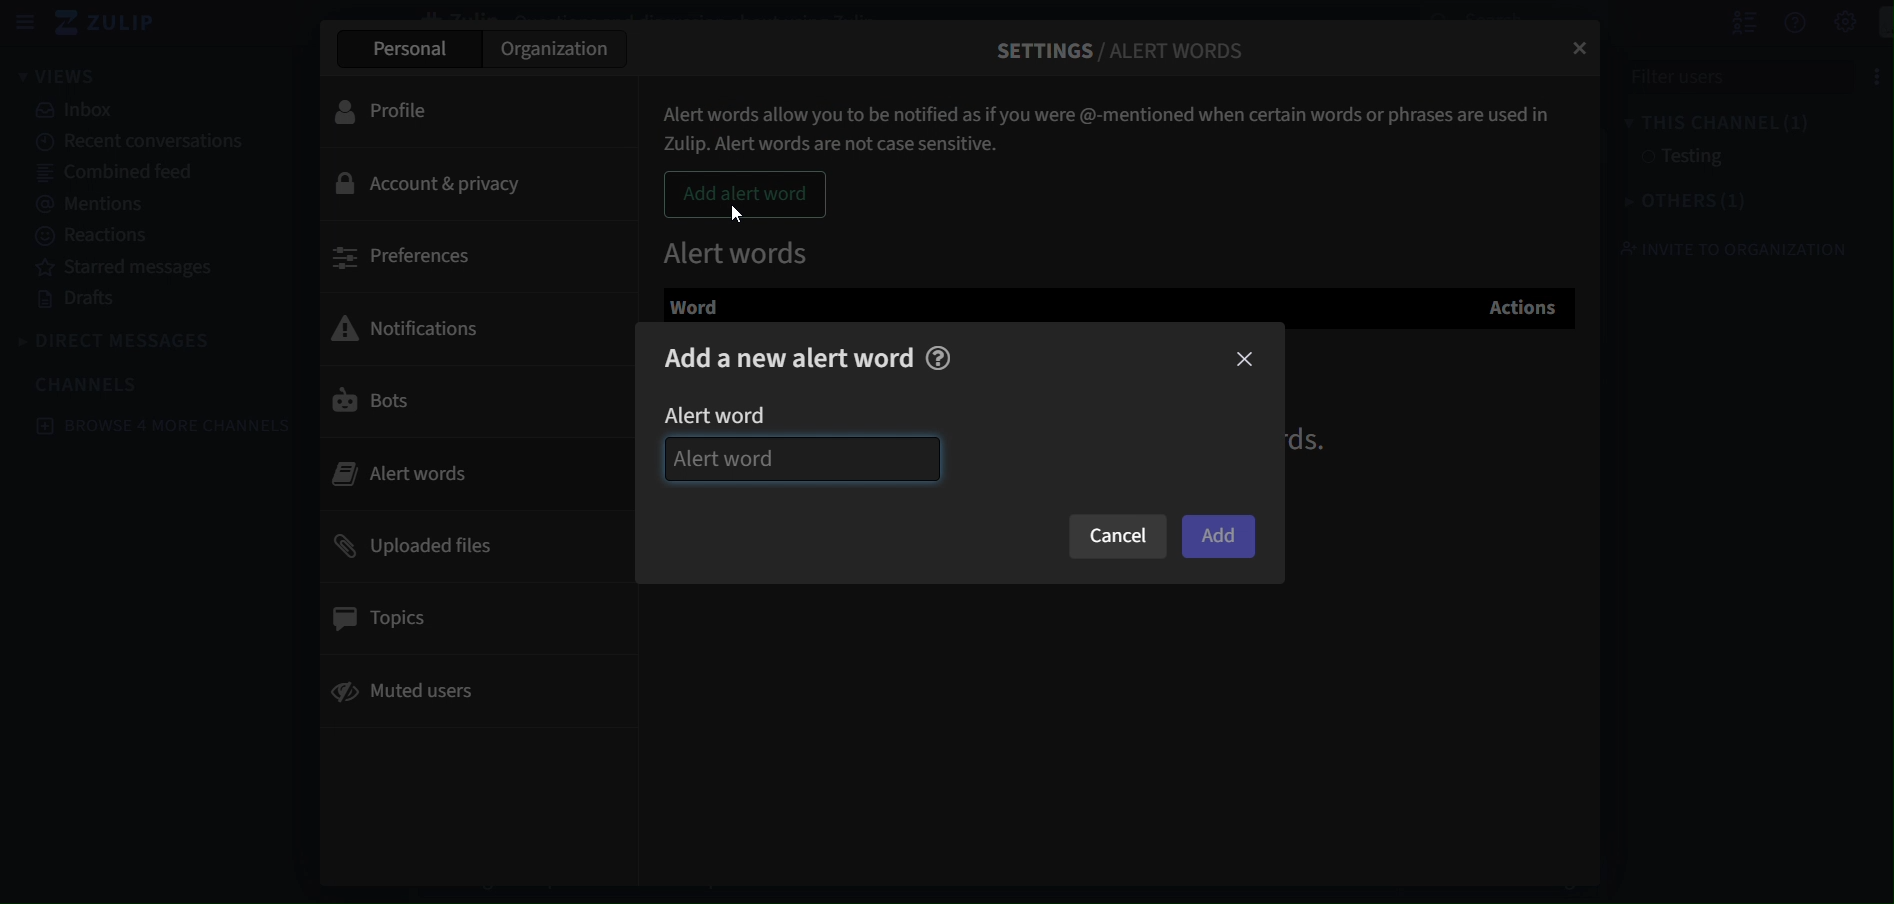  I want to click on hide user list, so click(1722, 22).